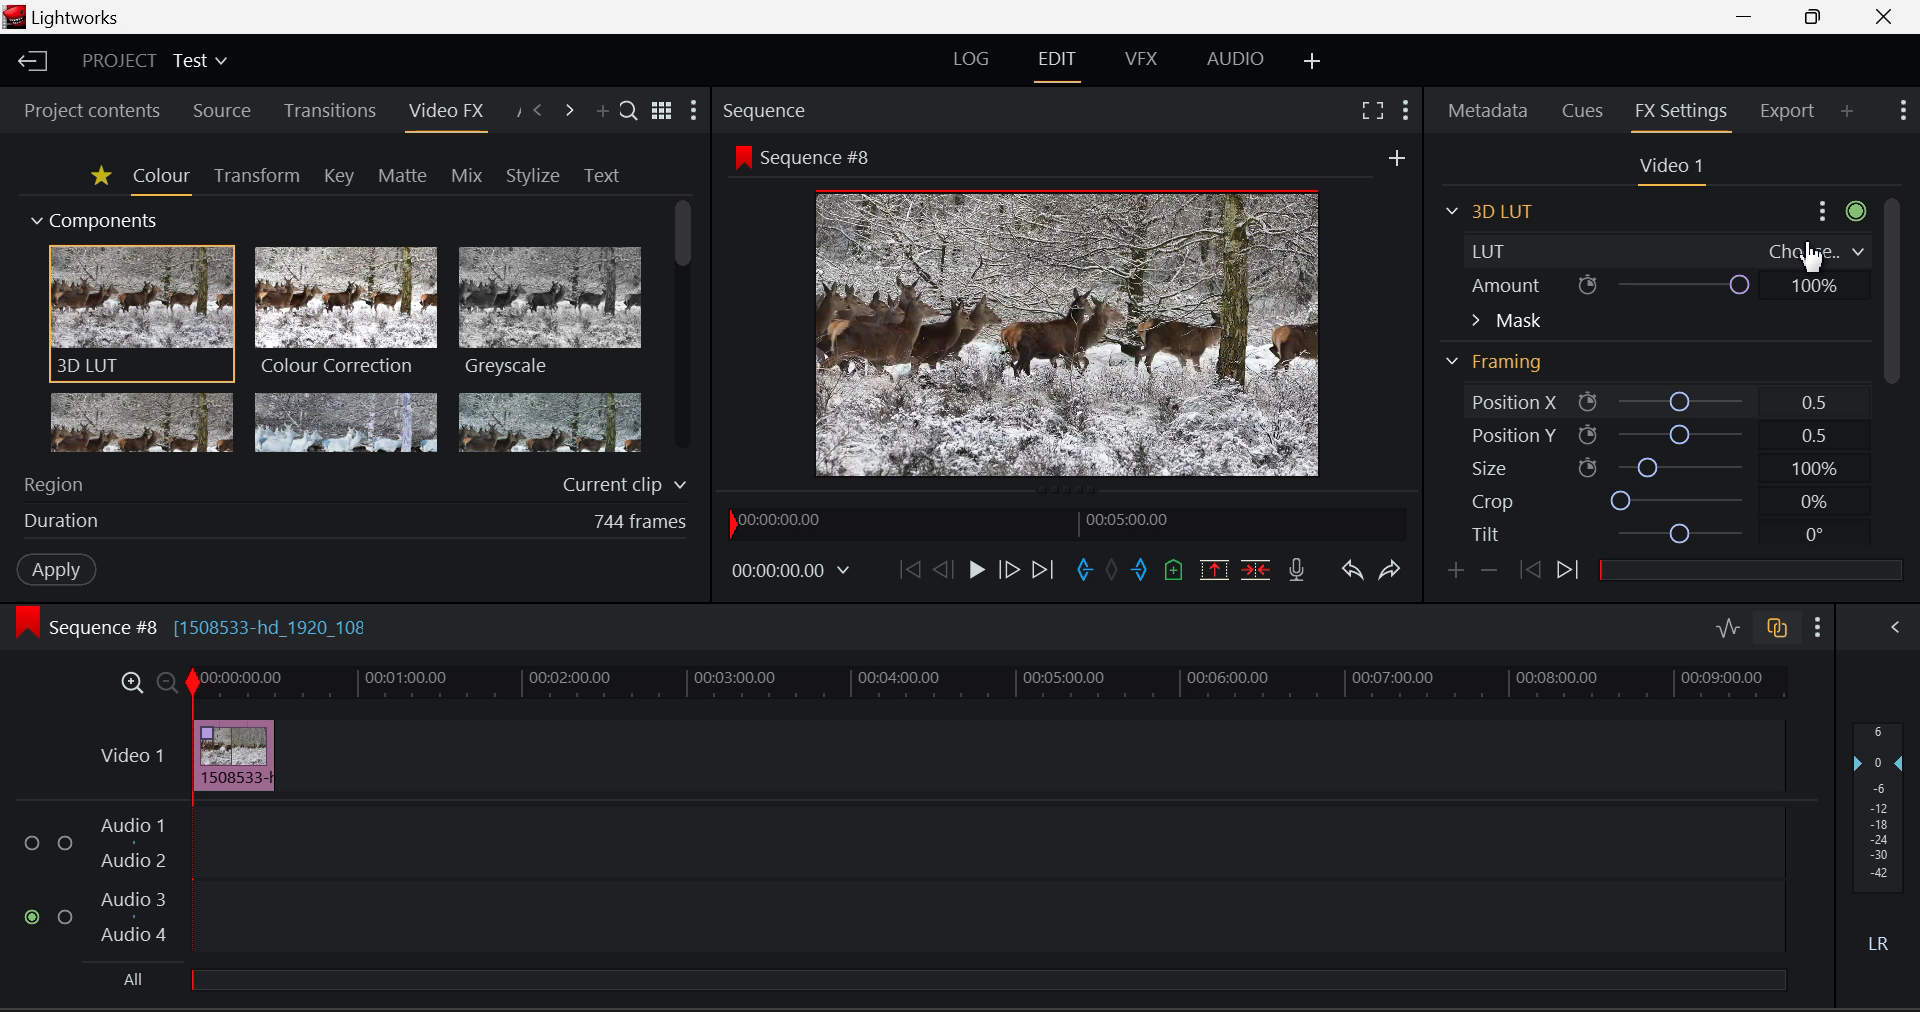  Describe the element at coordinates (1505, 322) in the screenshot. I see `Mask` at that location.